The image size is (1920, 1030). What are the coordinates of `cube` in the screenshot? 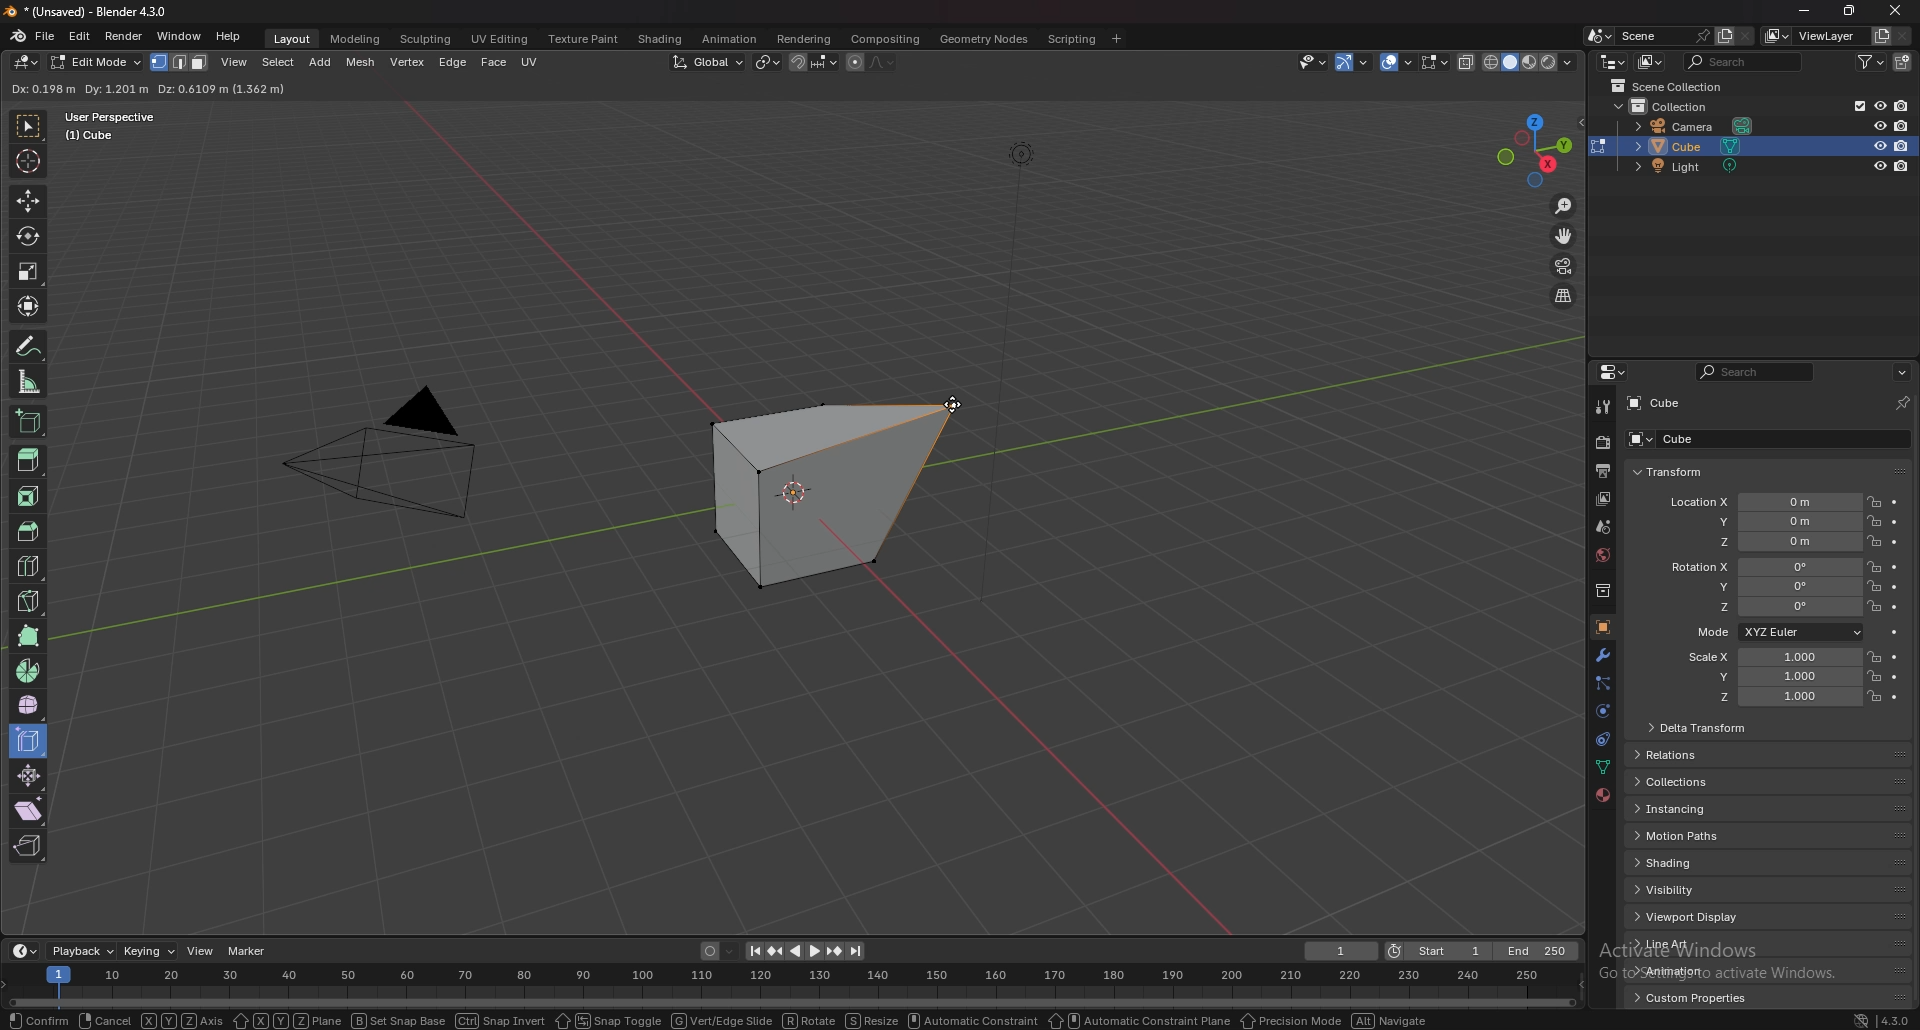 It's located at (1754, 146).